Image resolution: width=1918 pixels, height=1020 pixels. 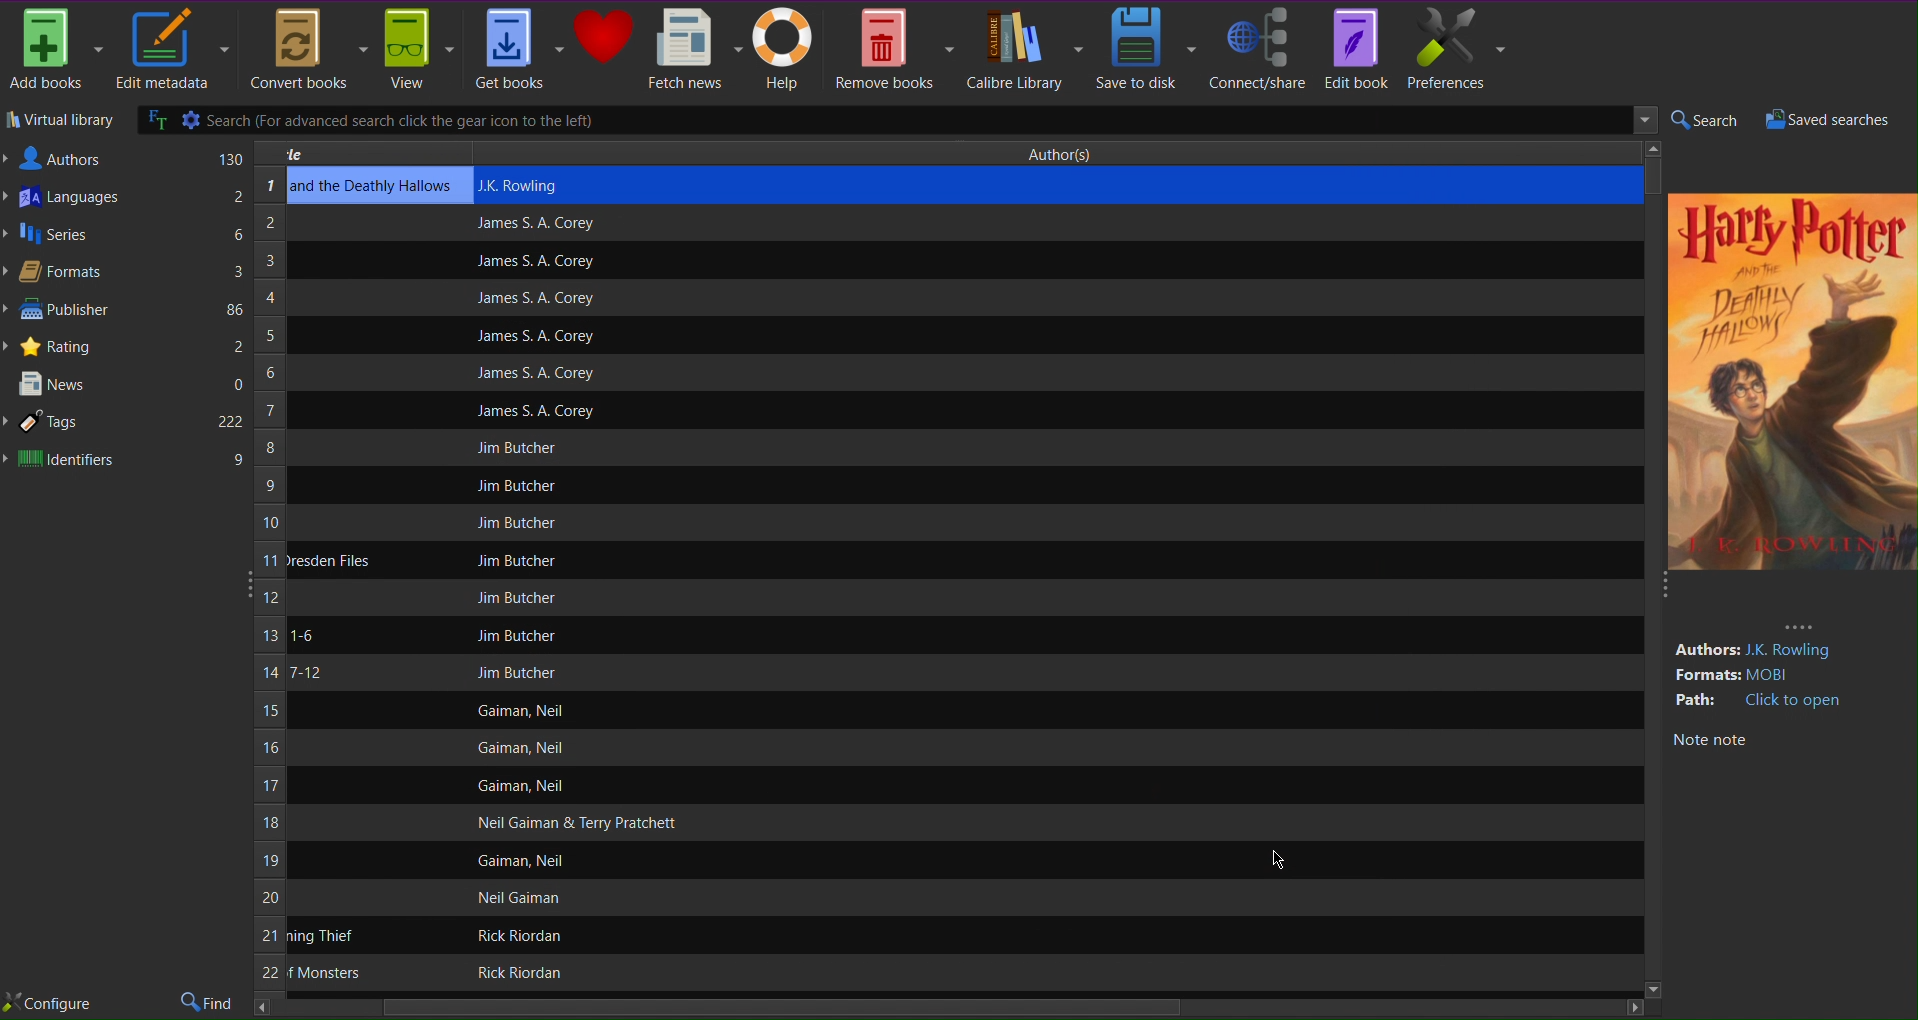 What do you see at coordinates (1258, 47) in the screenshot?
I see `Connect/Share` at bounding box center [1258, 47].